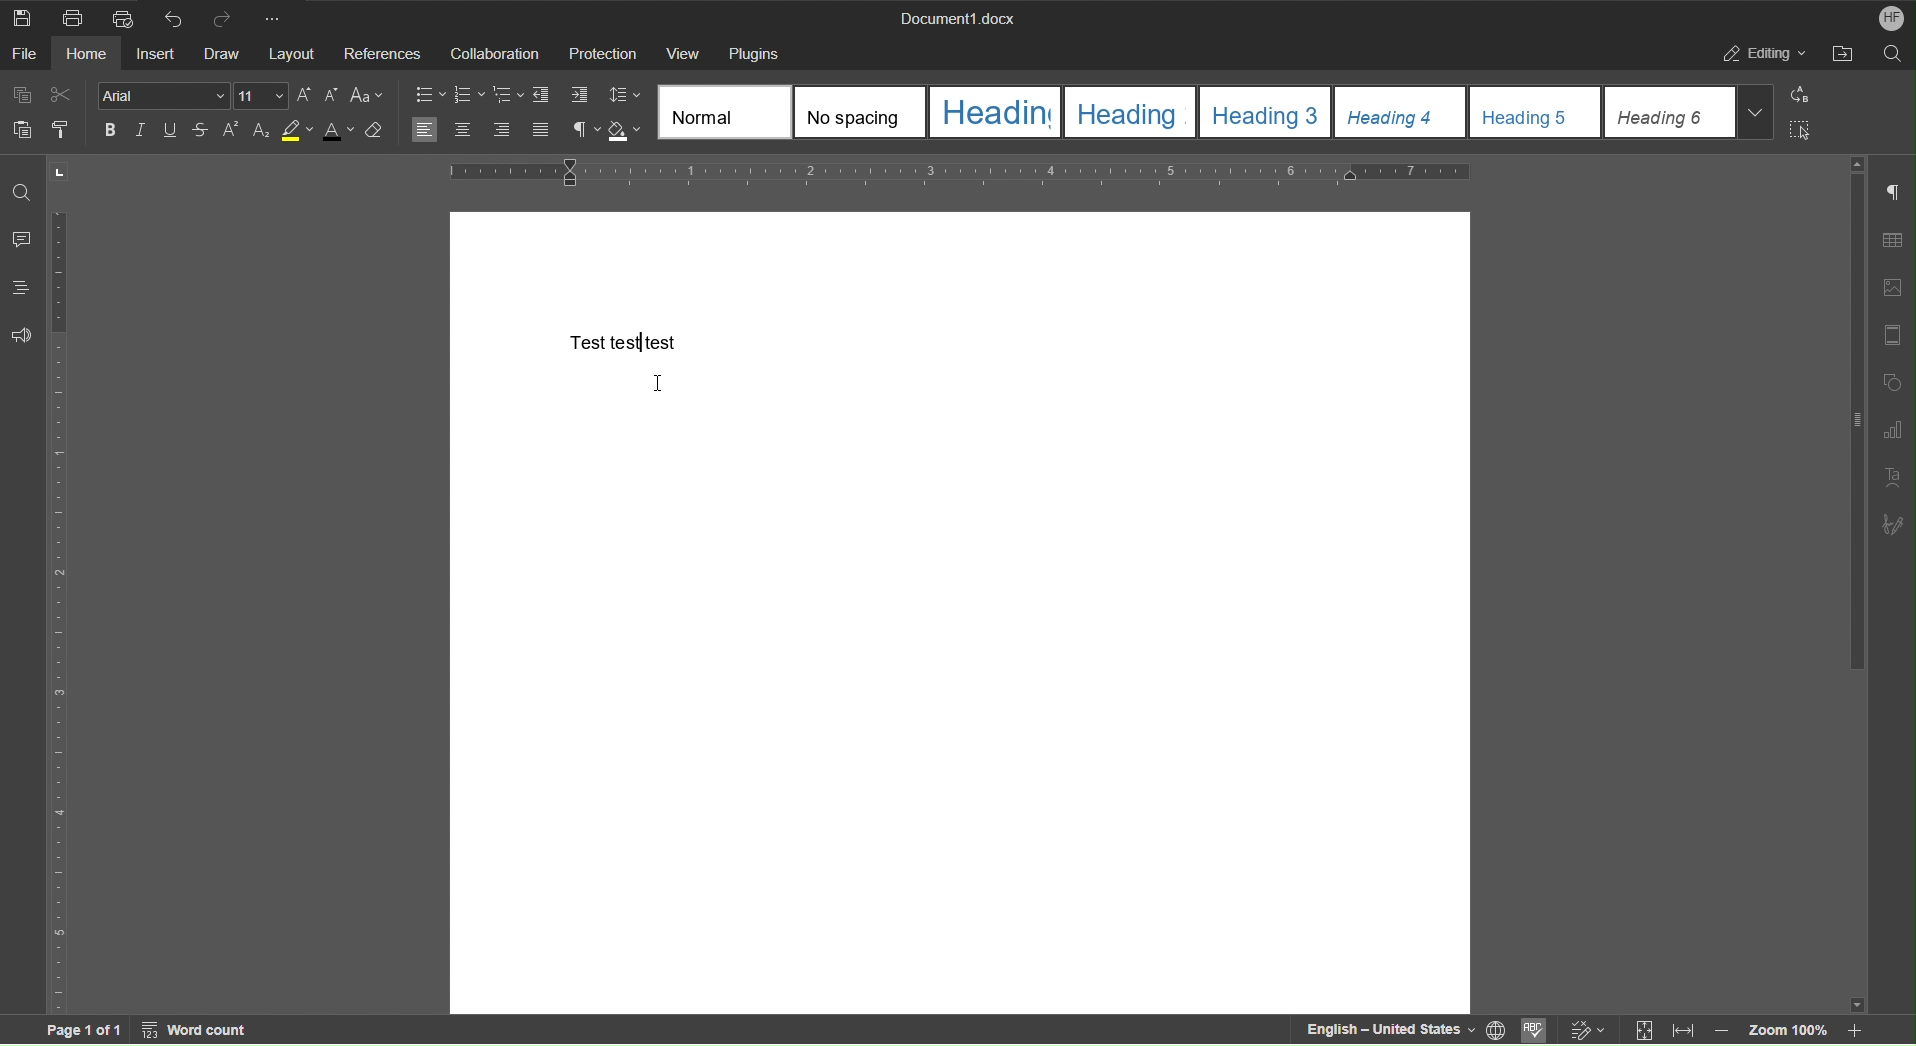 The image size is (1916, 1046). Describe the element at coordinates (864, 114) in the screenshot. I see `No Spacing` at that location.